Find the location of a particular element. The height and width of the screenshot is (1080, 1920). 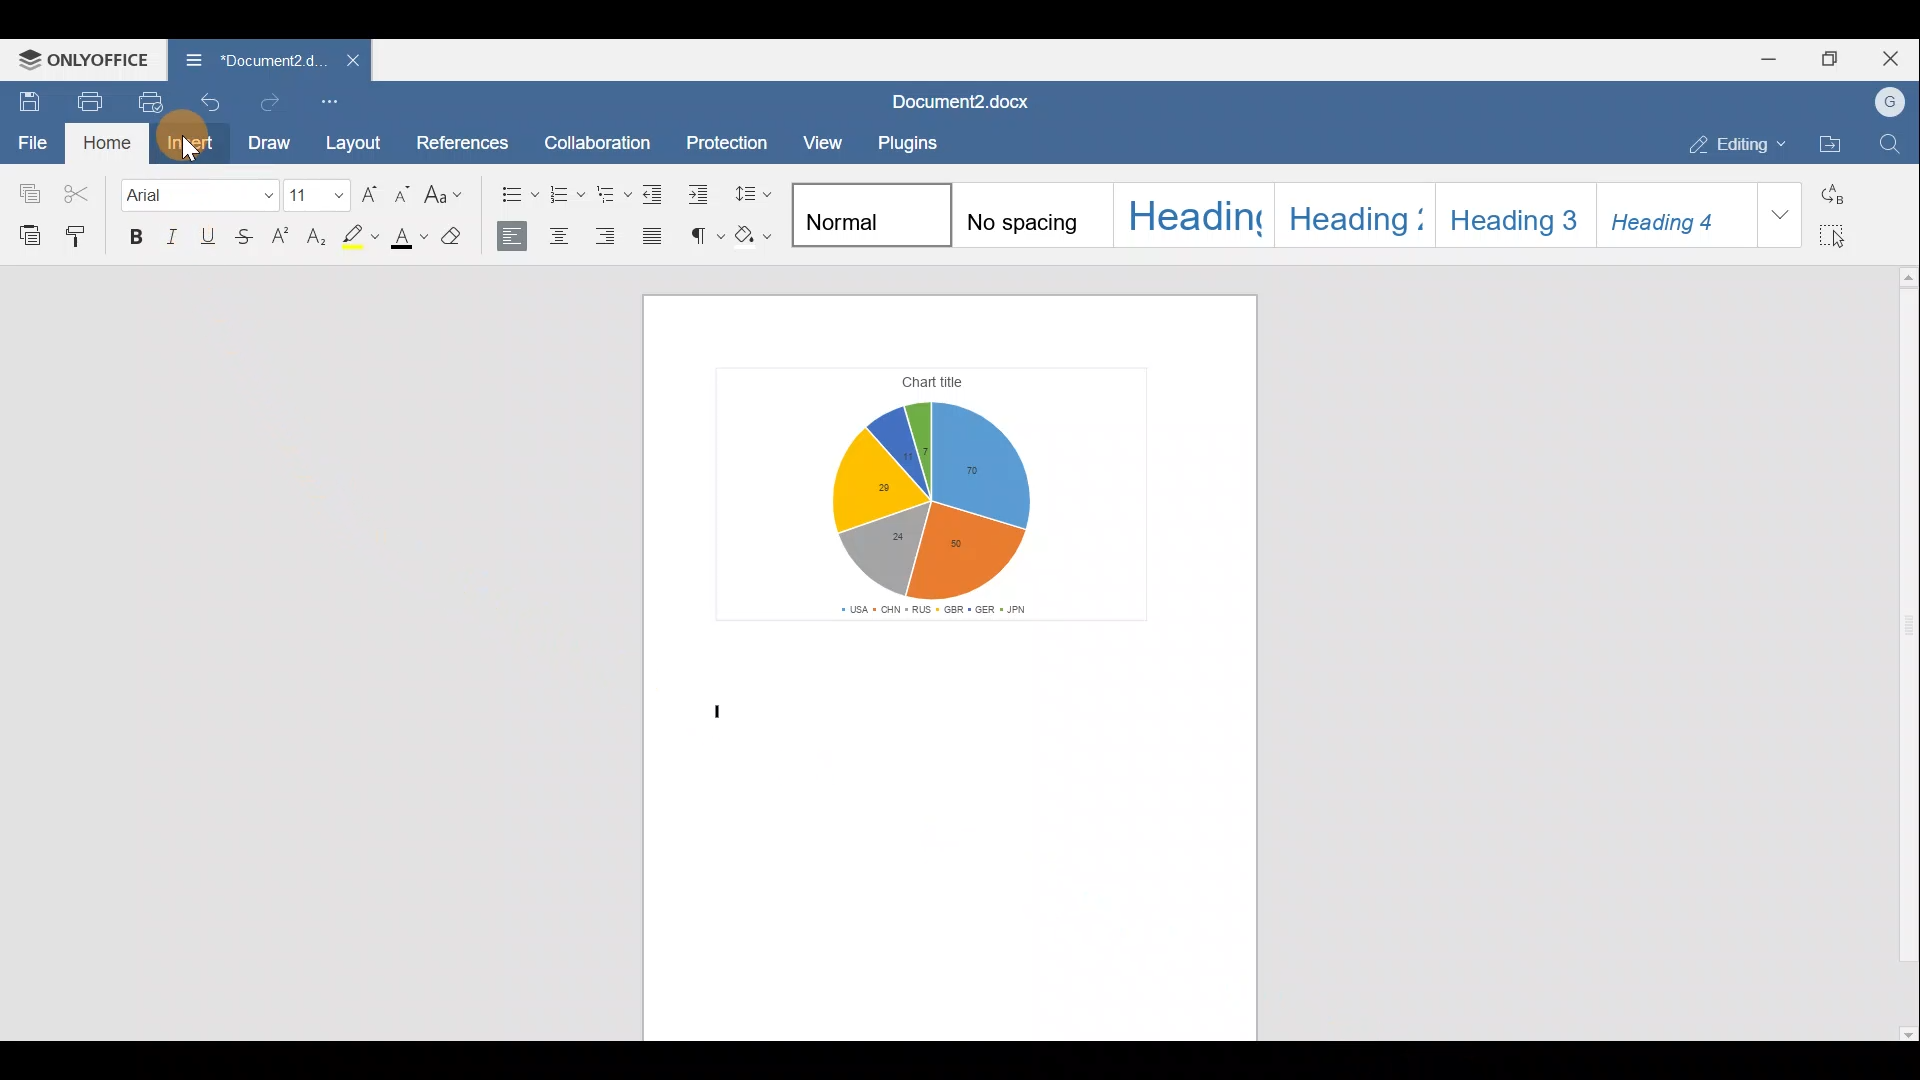

Replace is located at coordinates (1835, 191).